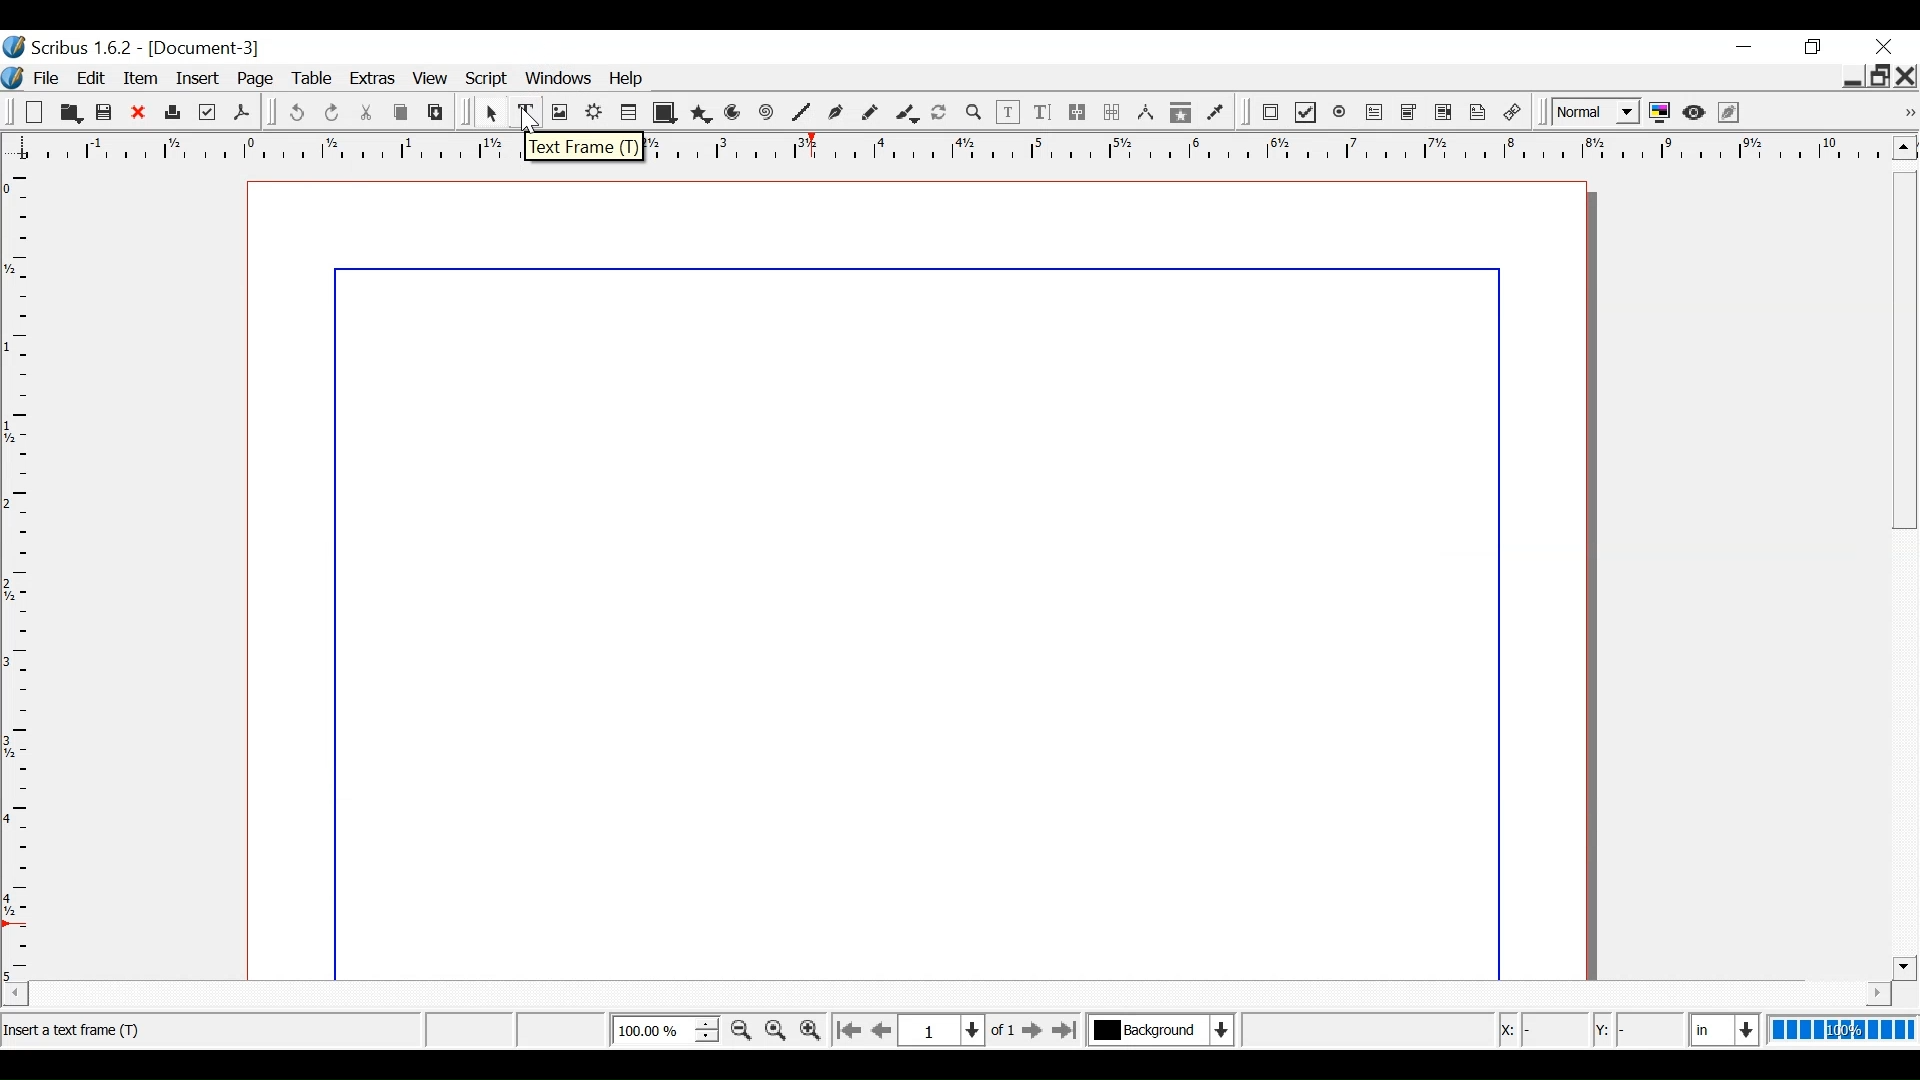  What do you see at coordinates (1598, 112) in the screenshot?
I see `Select the image preview quality` at bounding box center [1598, 112].